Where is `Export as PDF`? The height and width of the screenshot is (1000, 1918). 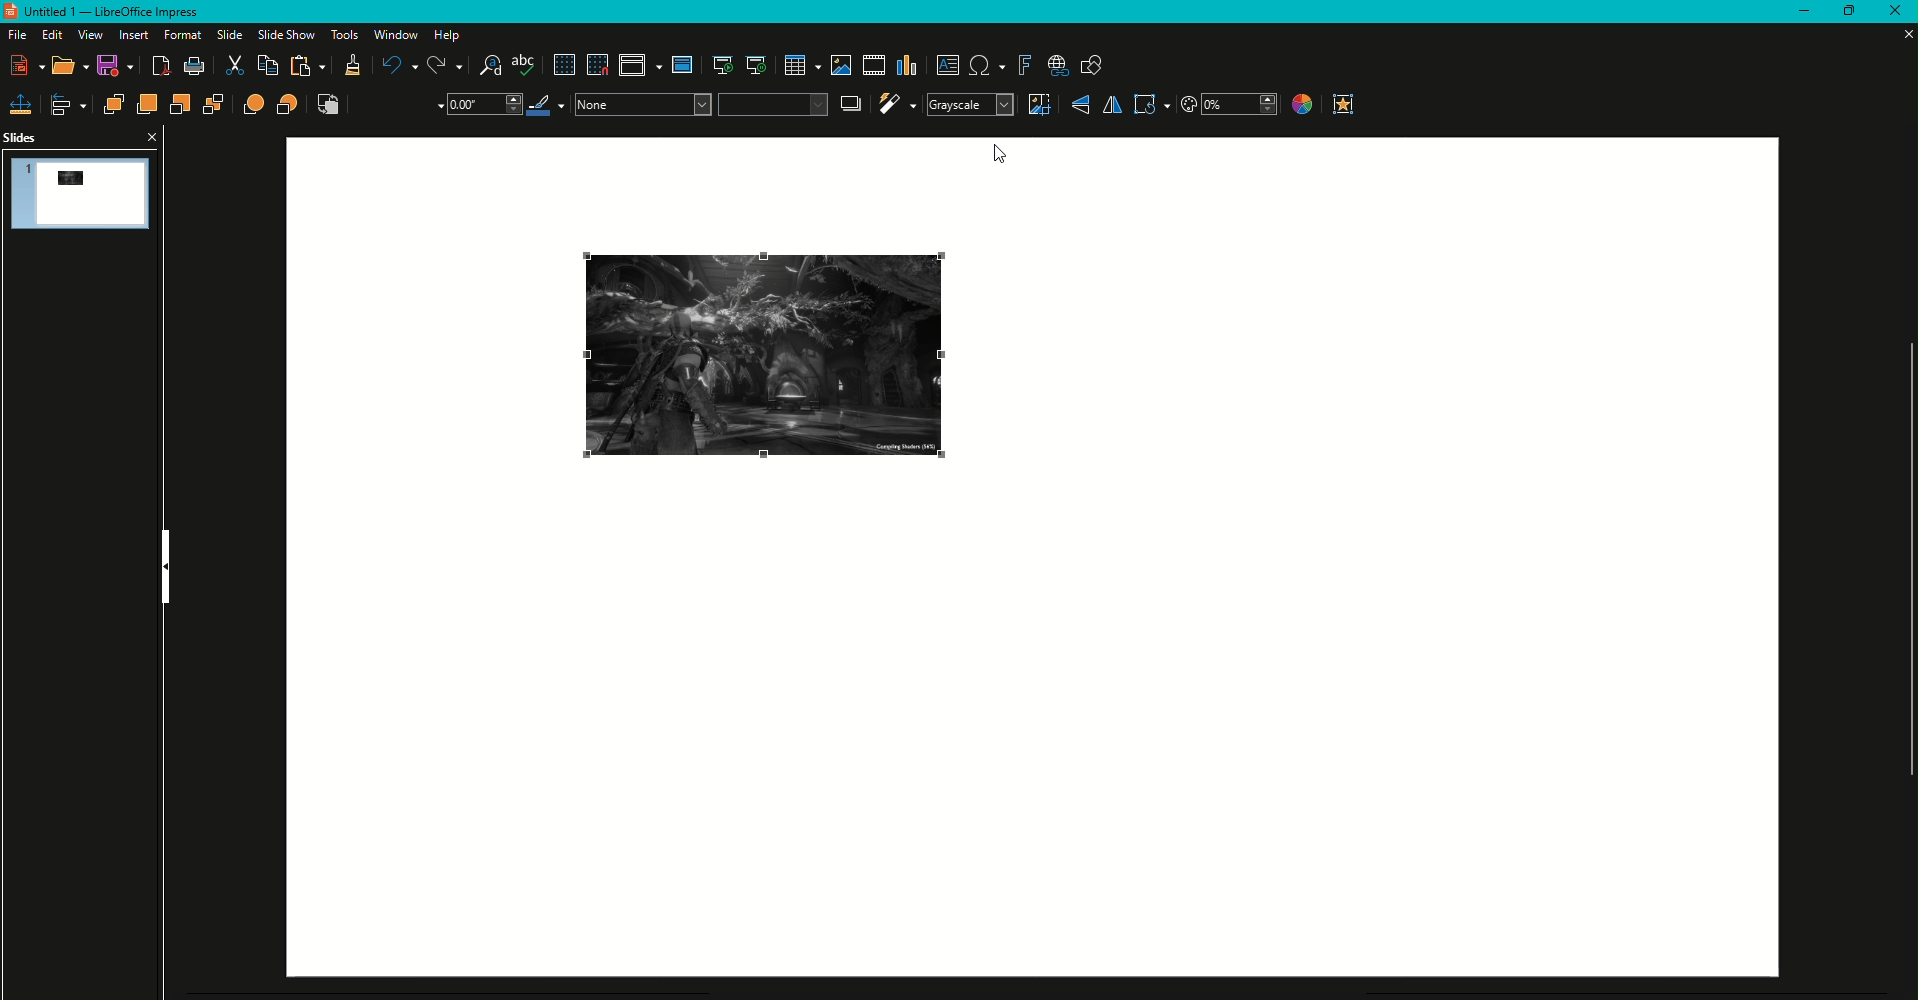 Export as PDF is located at coordinates (162, 68).